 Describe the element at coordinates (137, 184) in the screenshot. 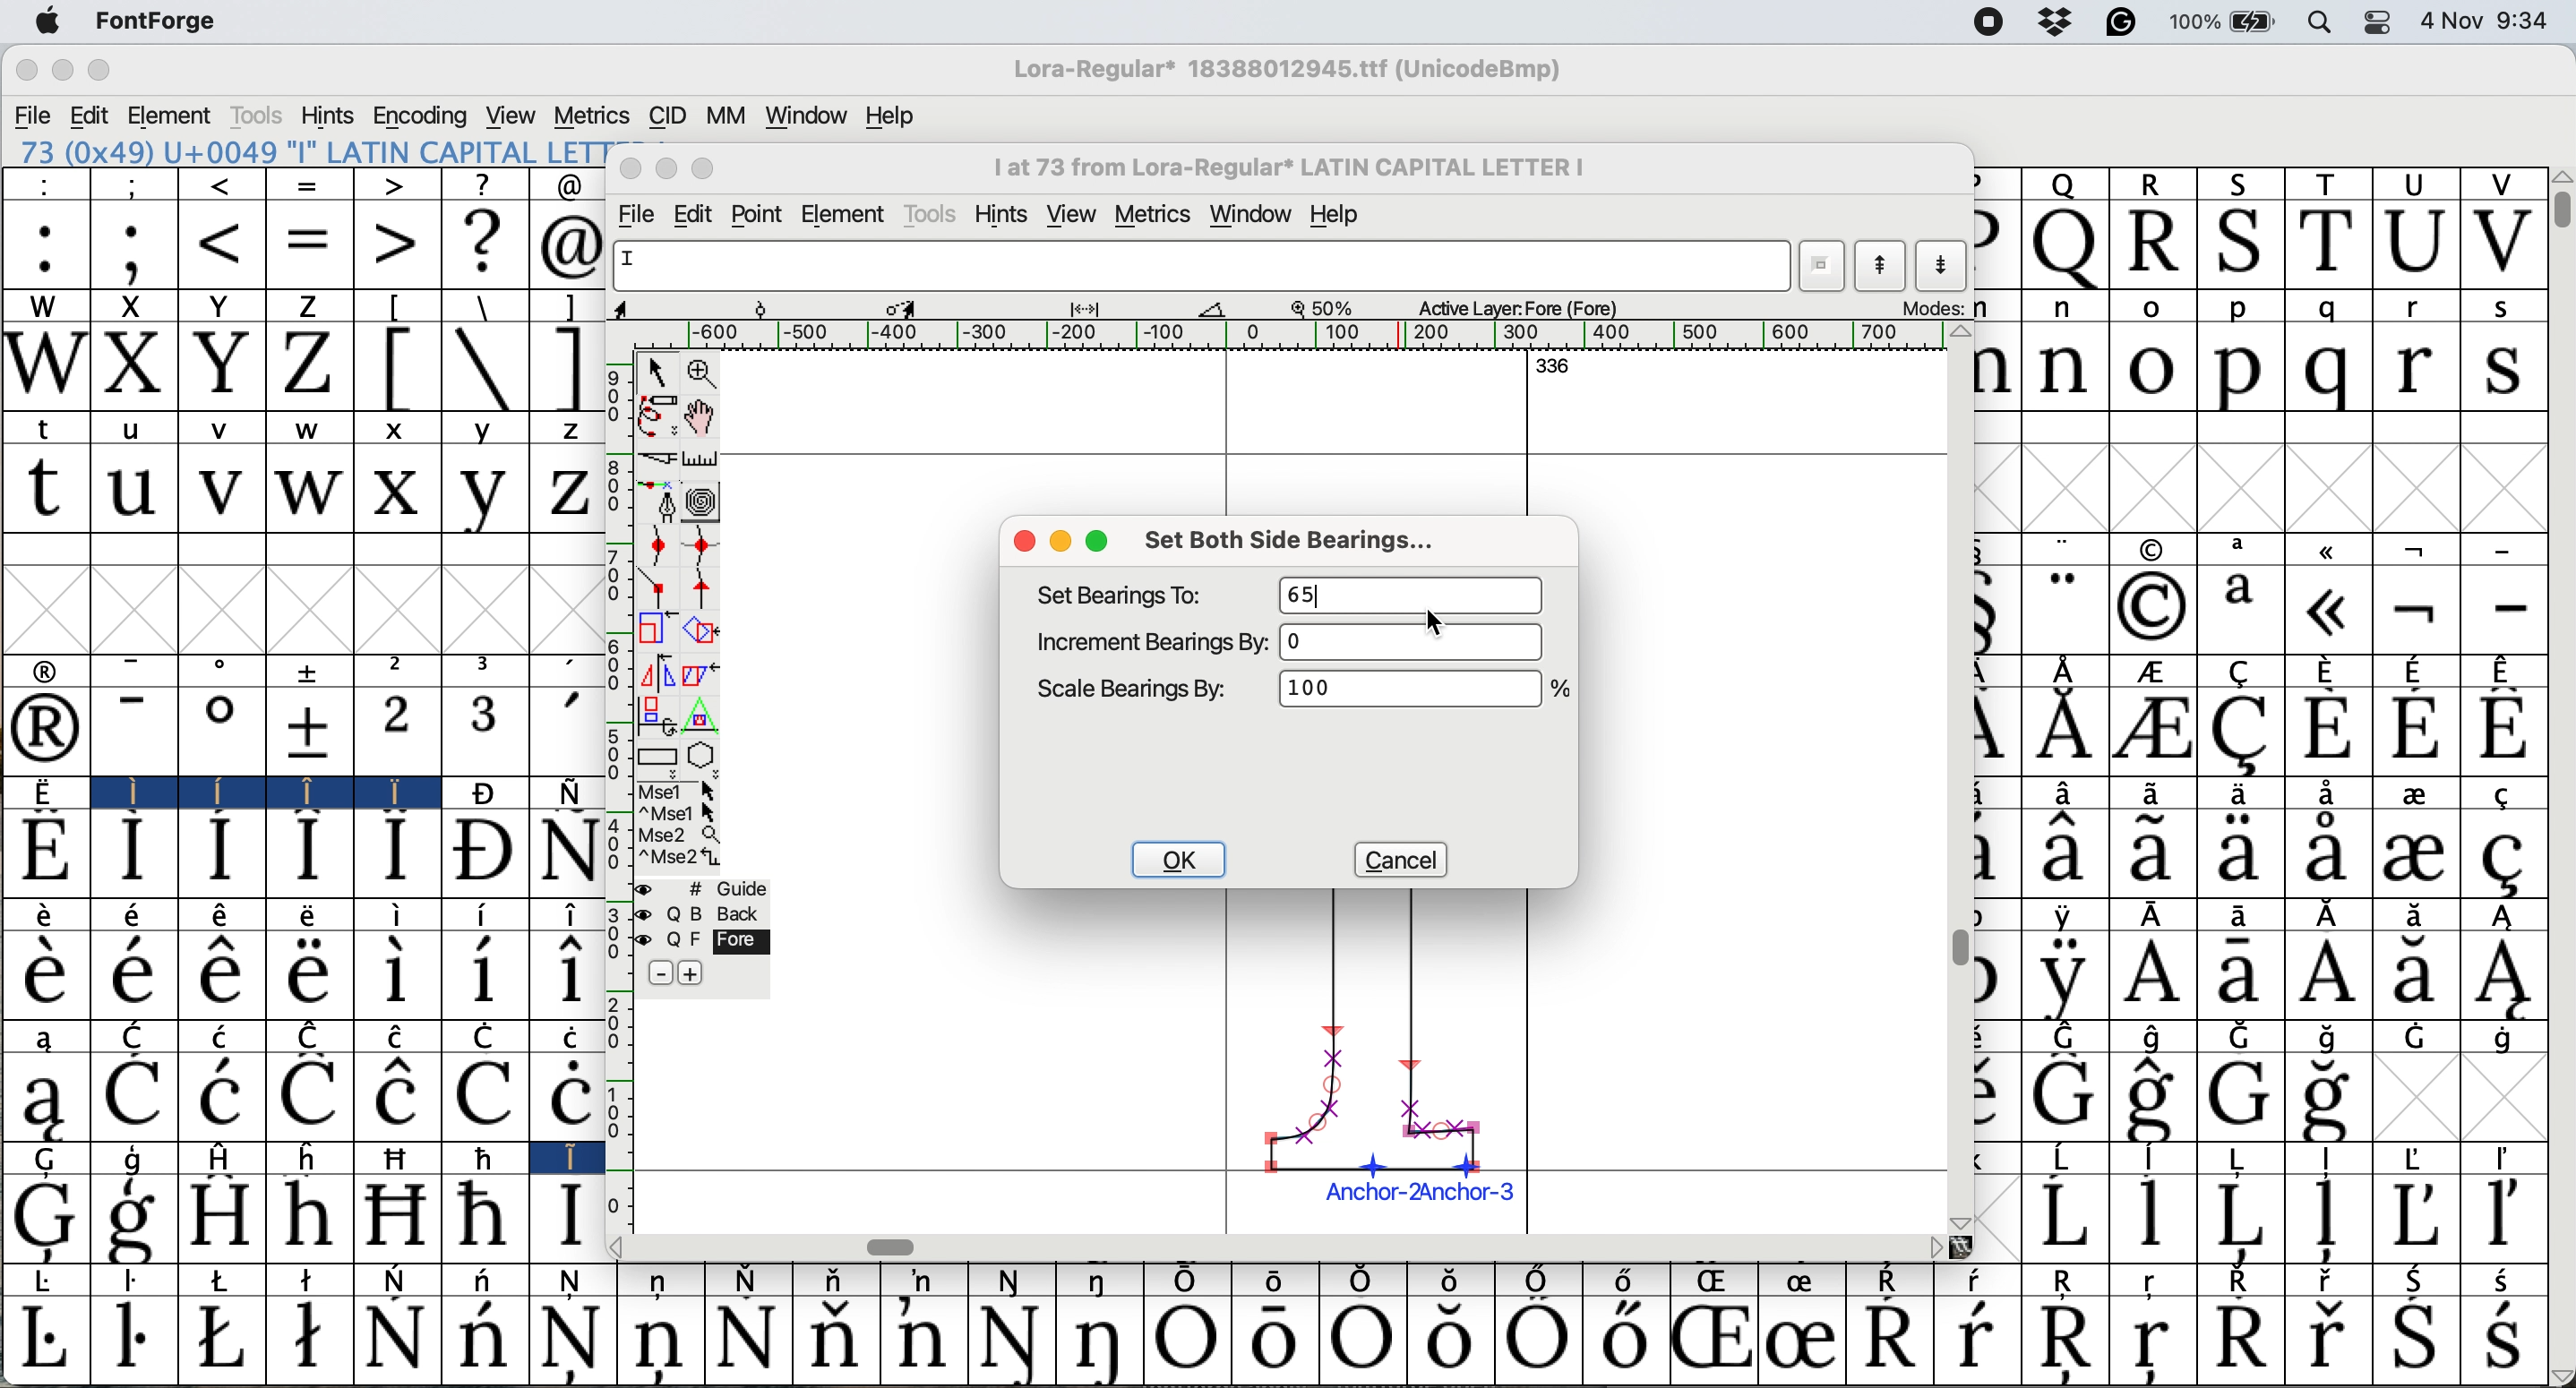

I see `;` at that location.